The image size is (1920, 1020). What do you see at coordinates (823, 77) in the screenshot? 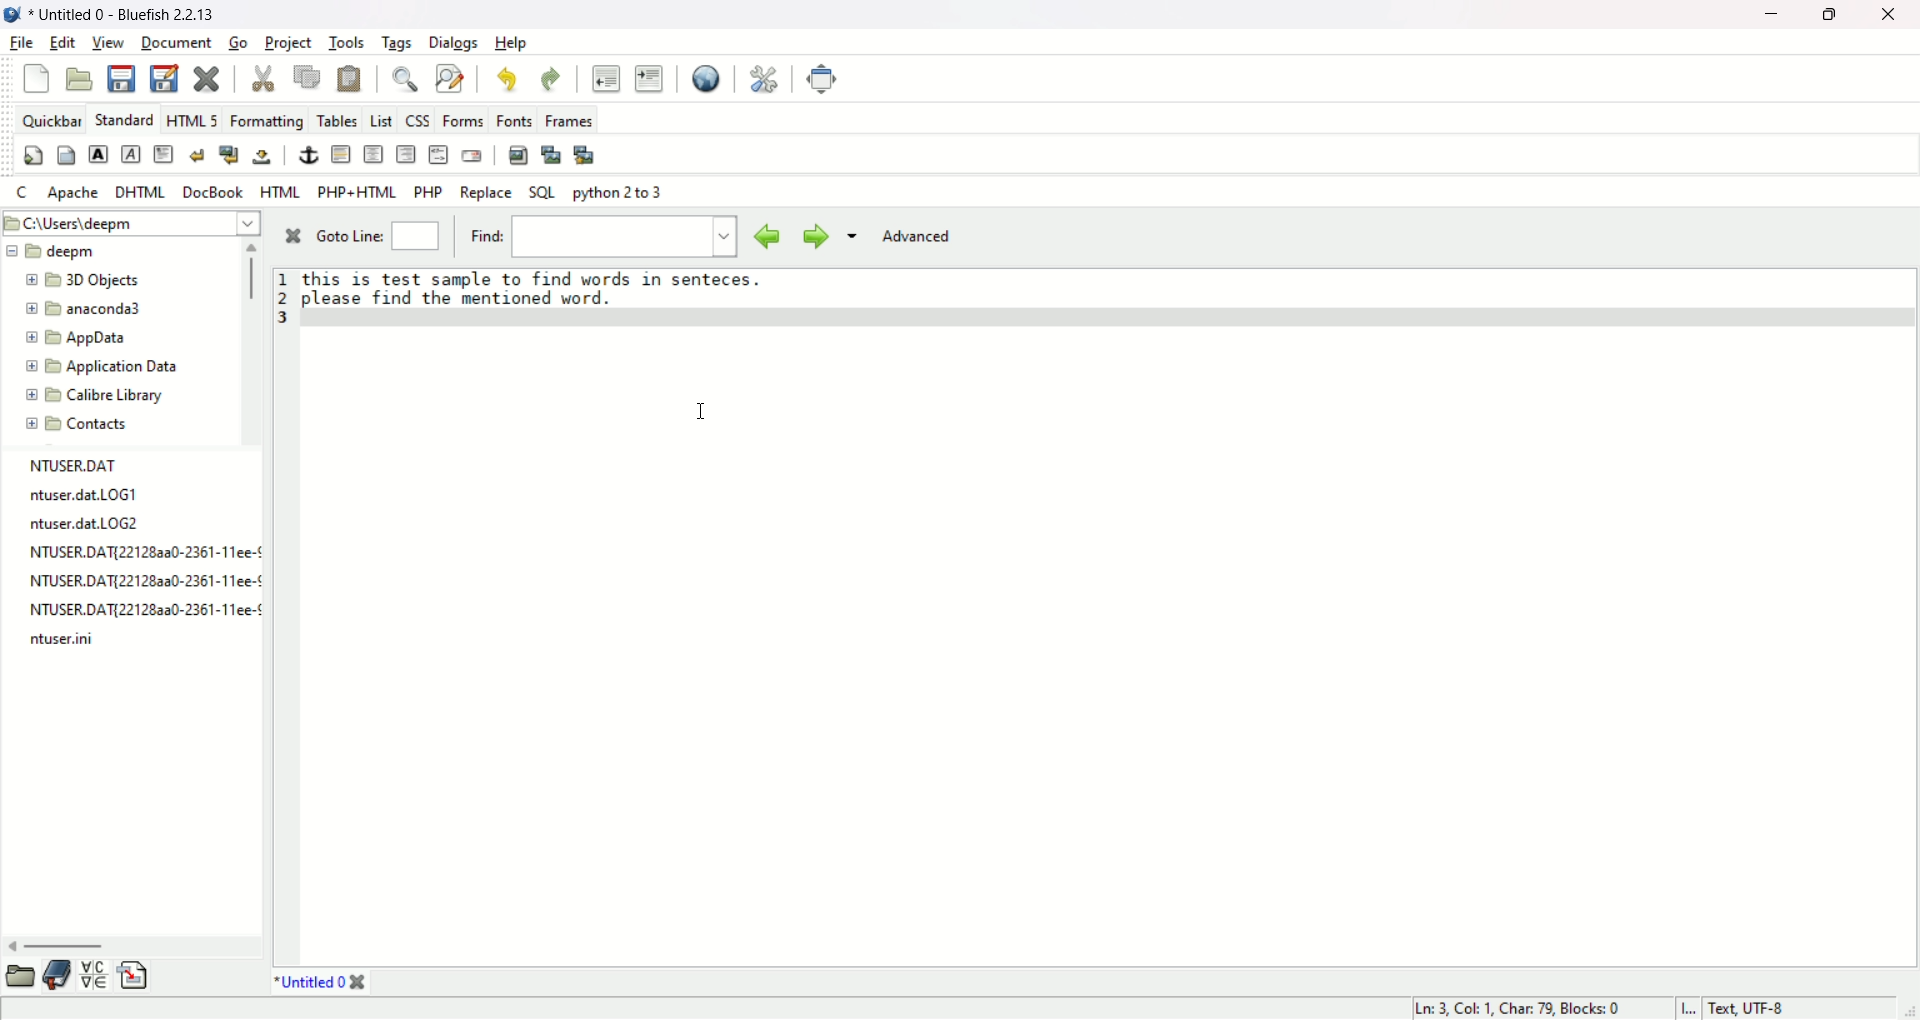
I see `fullscreen` at bounding box center [823, 77].